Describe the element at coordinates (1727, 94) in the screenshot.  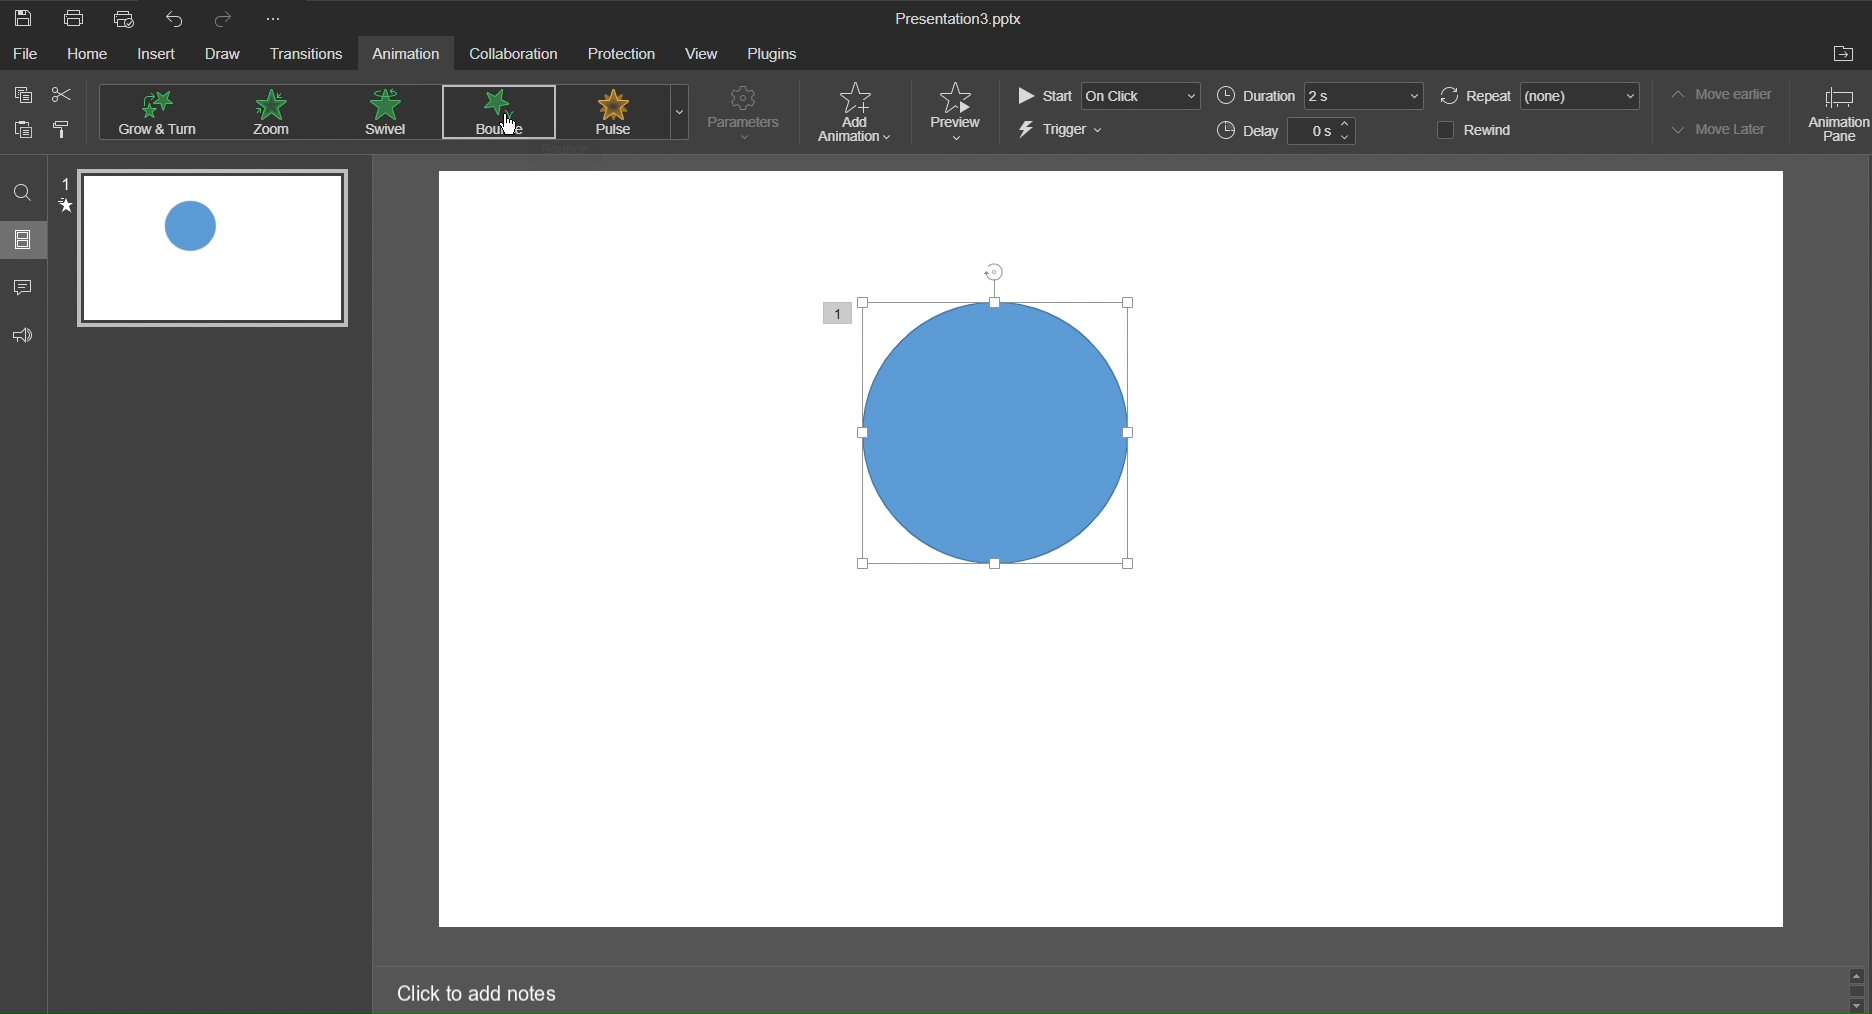
I see `Move earlier` at that location.